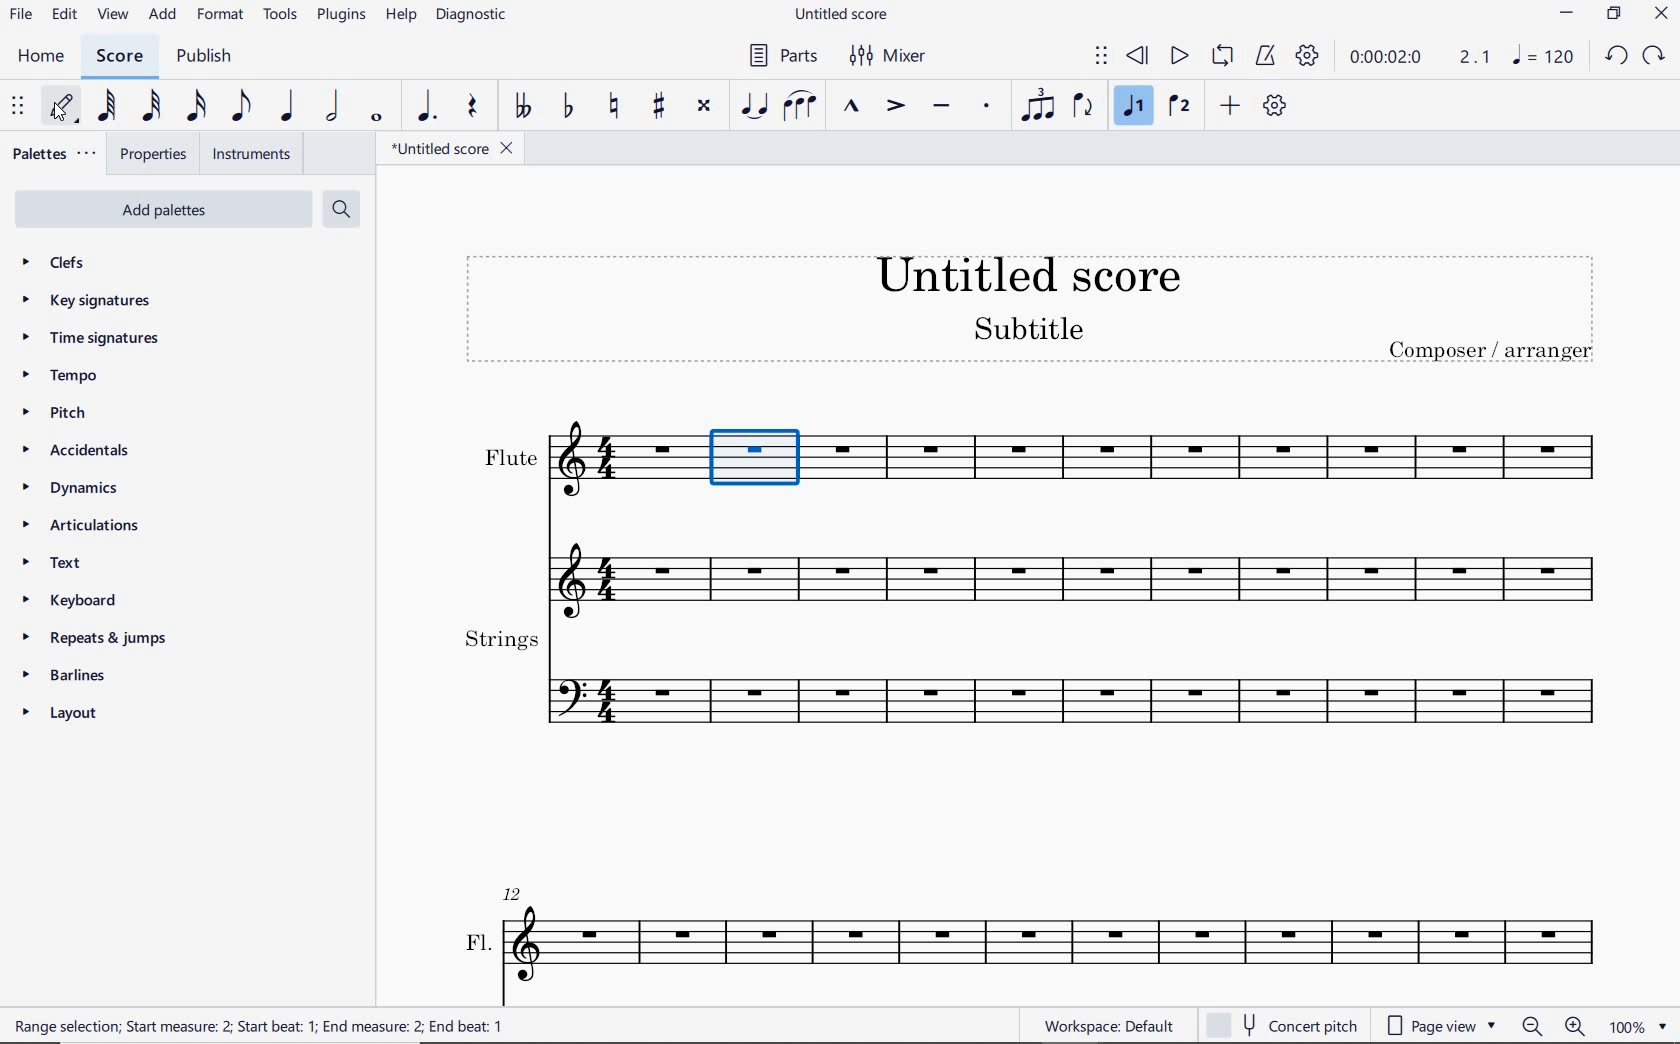  What do you see at coordinates (942, 104) in the screenshot?
I see `TENUTO` at bounding box center [942, 104].